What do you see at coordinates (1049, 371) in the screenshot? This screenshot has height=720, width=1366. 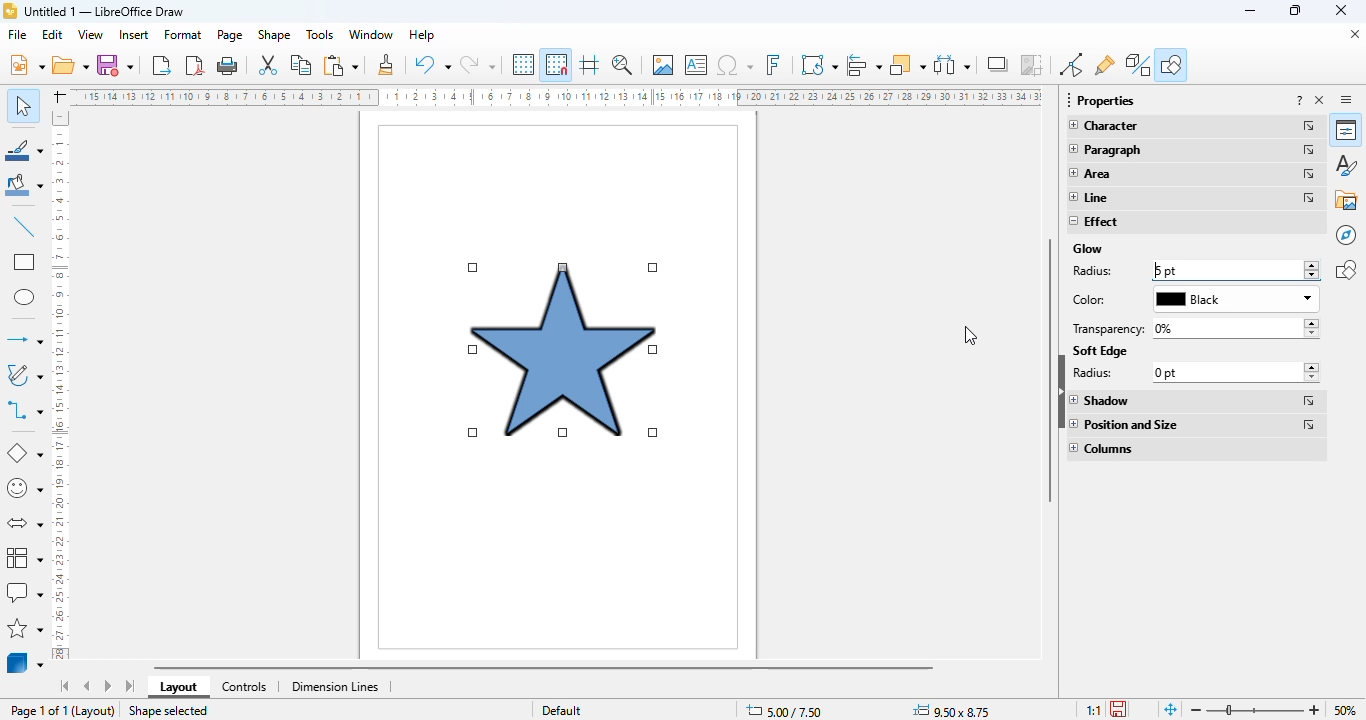 I see `vertical scroll bar` at bounding box center [1049, 371].